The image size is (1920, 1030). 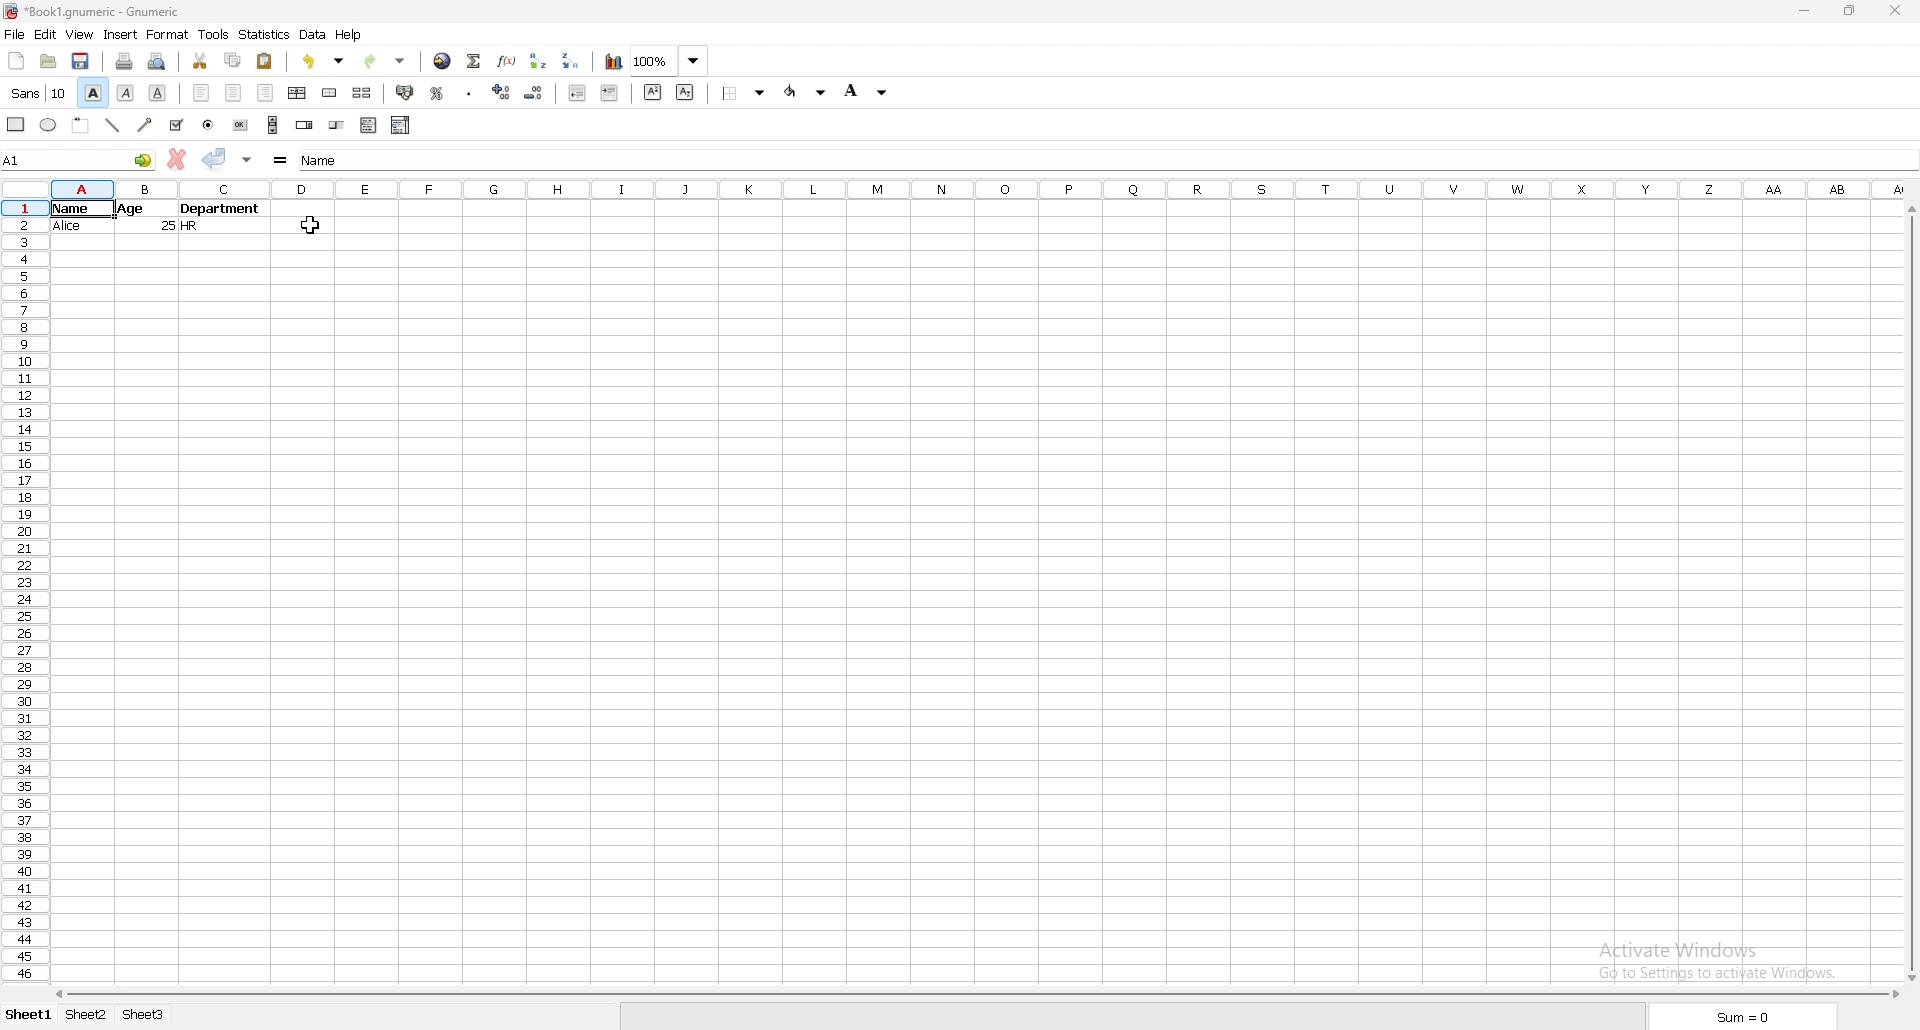 I want to click on percentage, so click(x=435, y=93).